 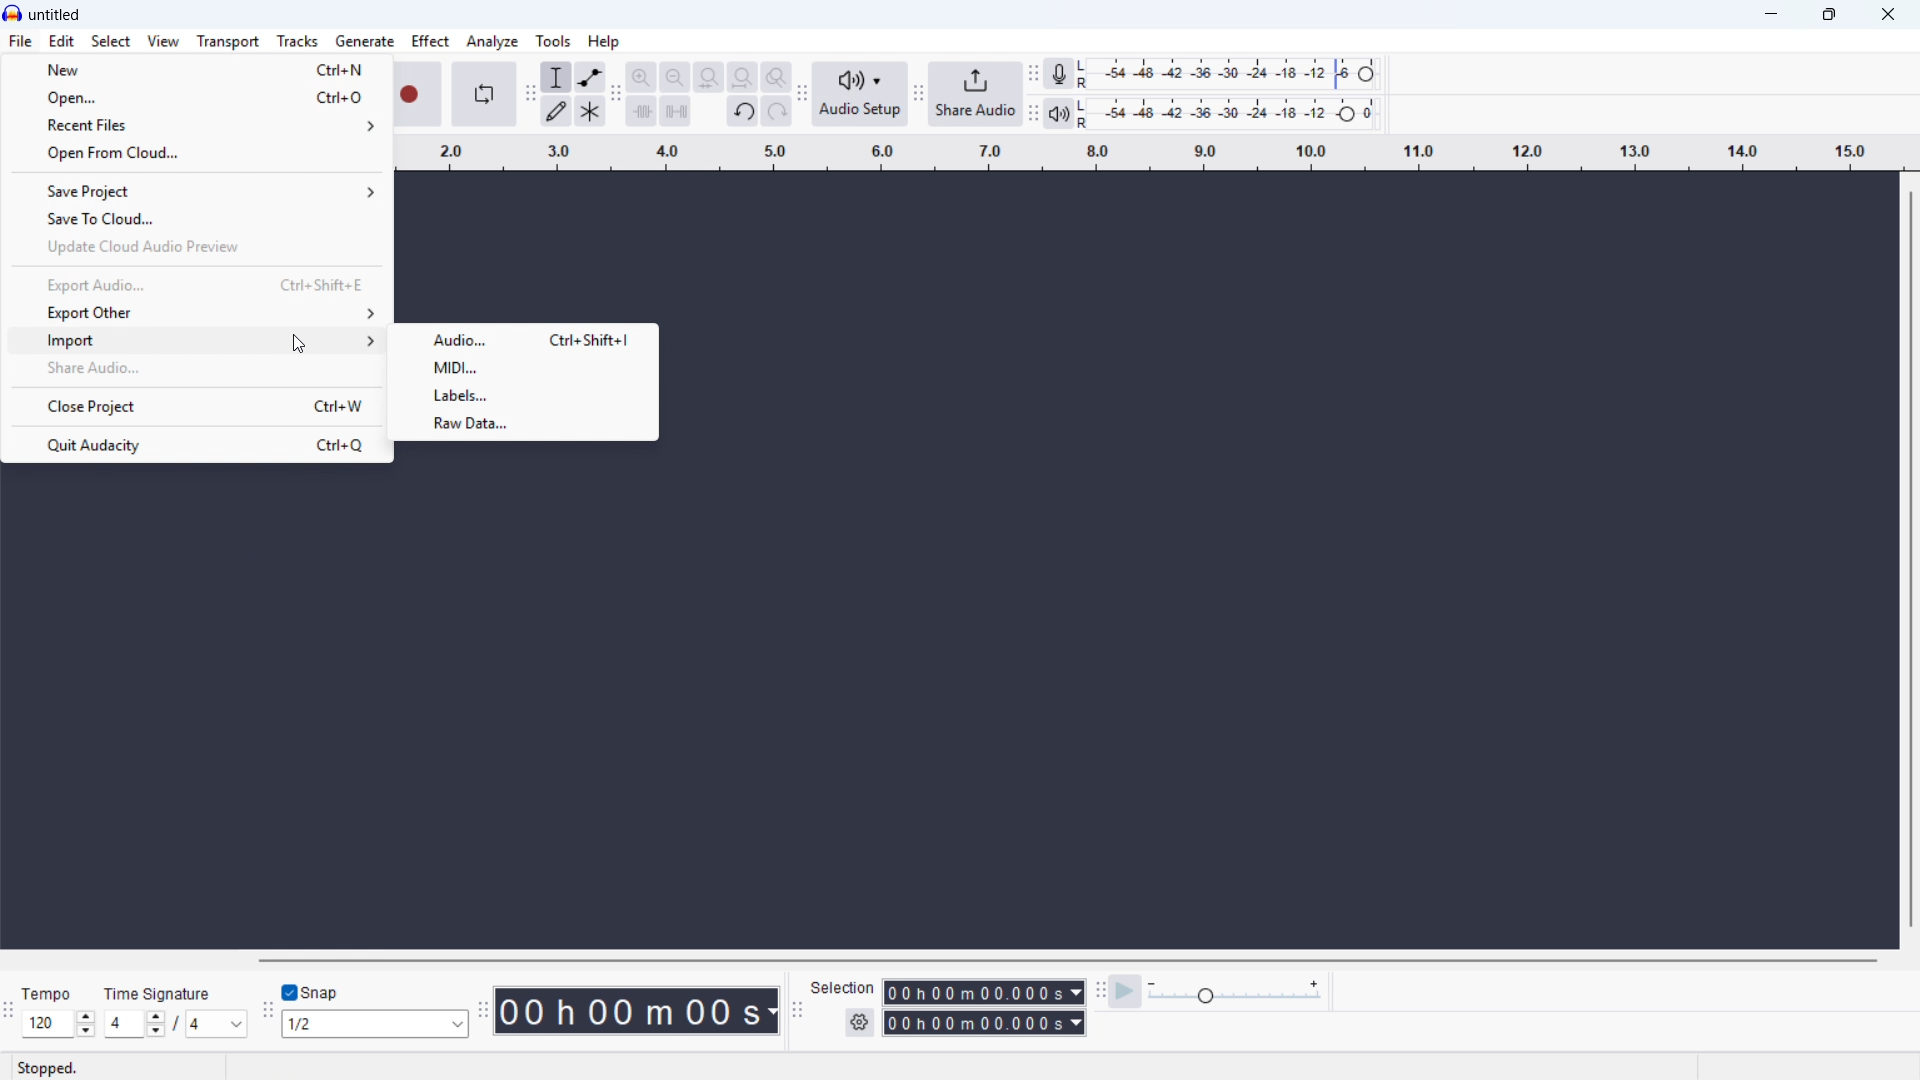 I want to click on new , so click(x=200, y=67).